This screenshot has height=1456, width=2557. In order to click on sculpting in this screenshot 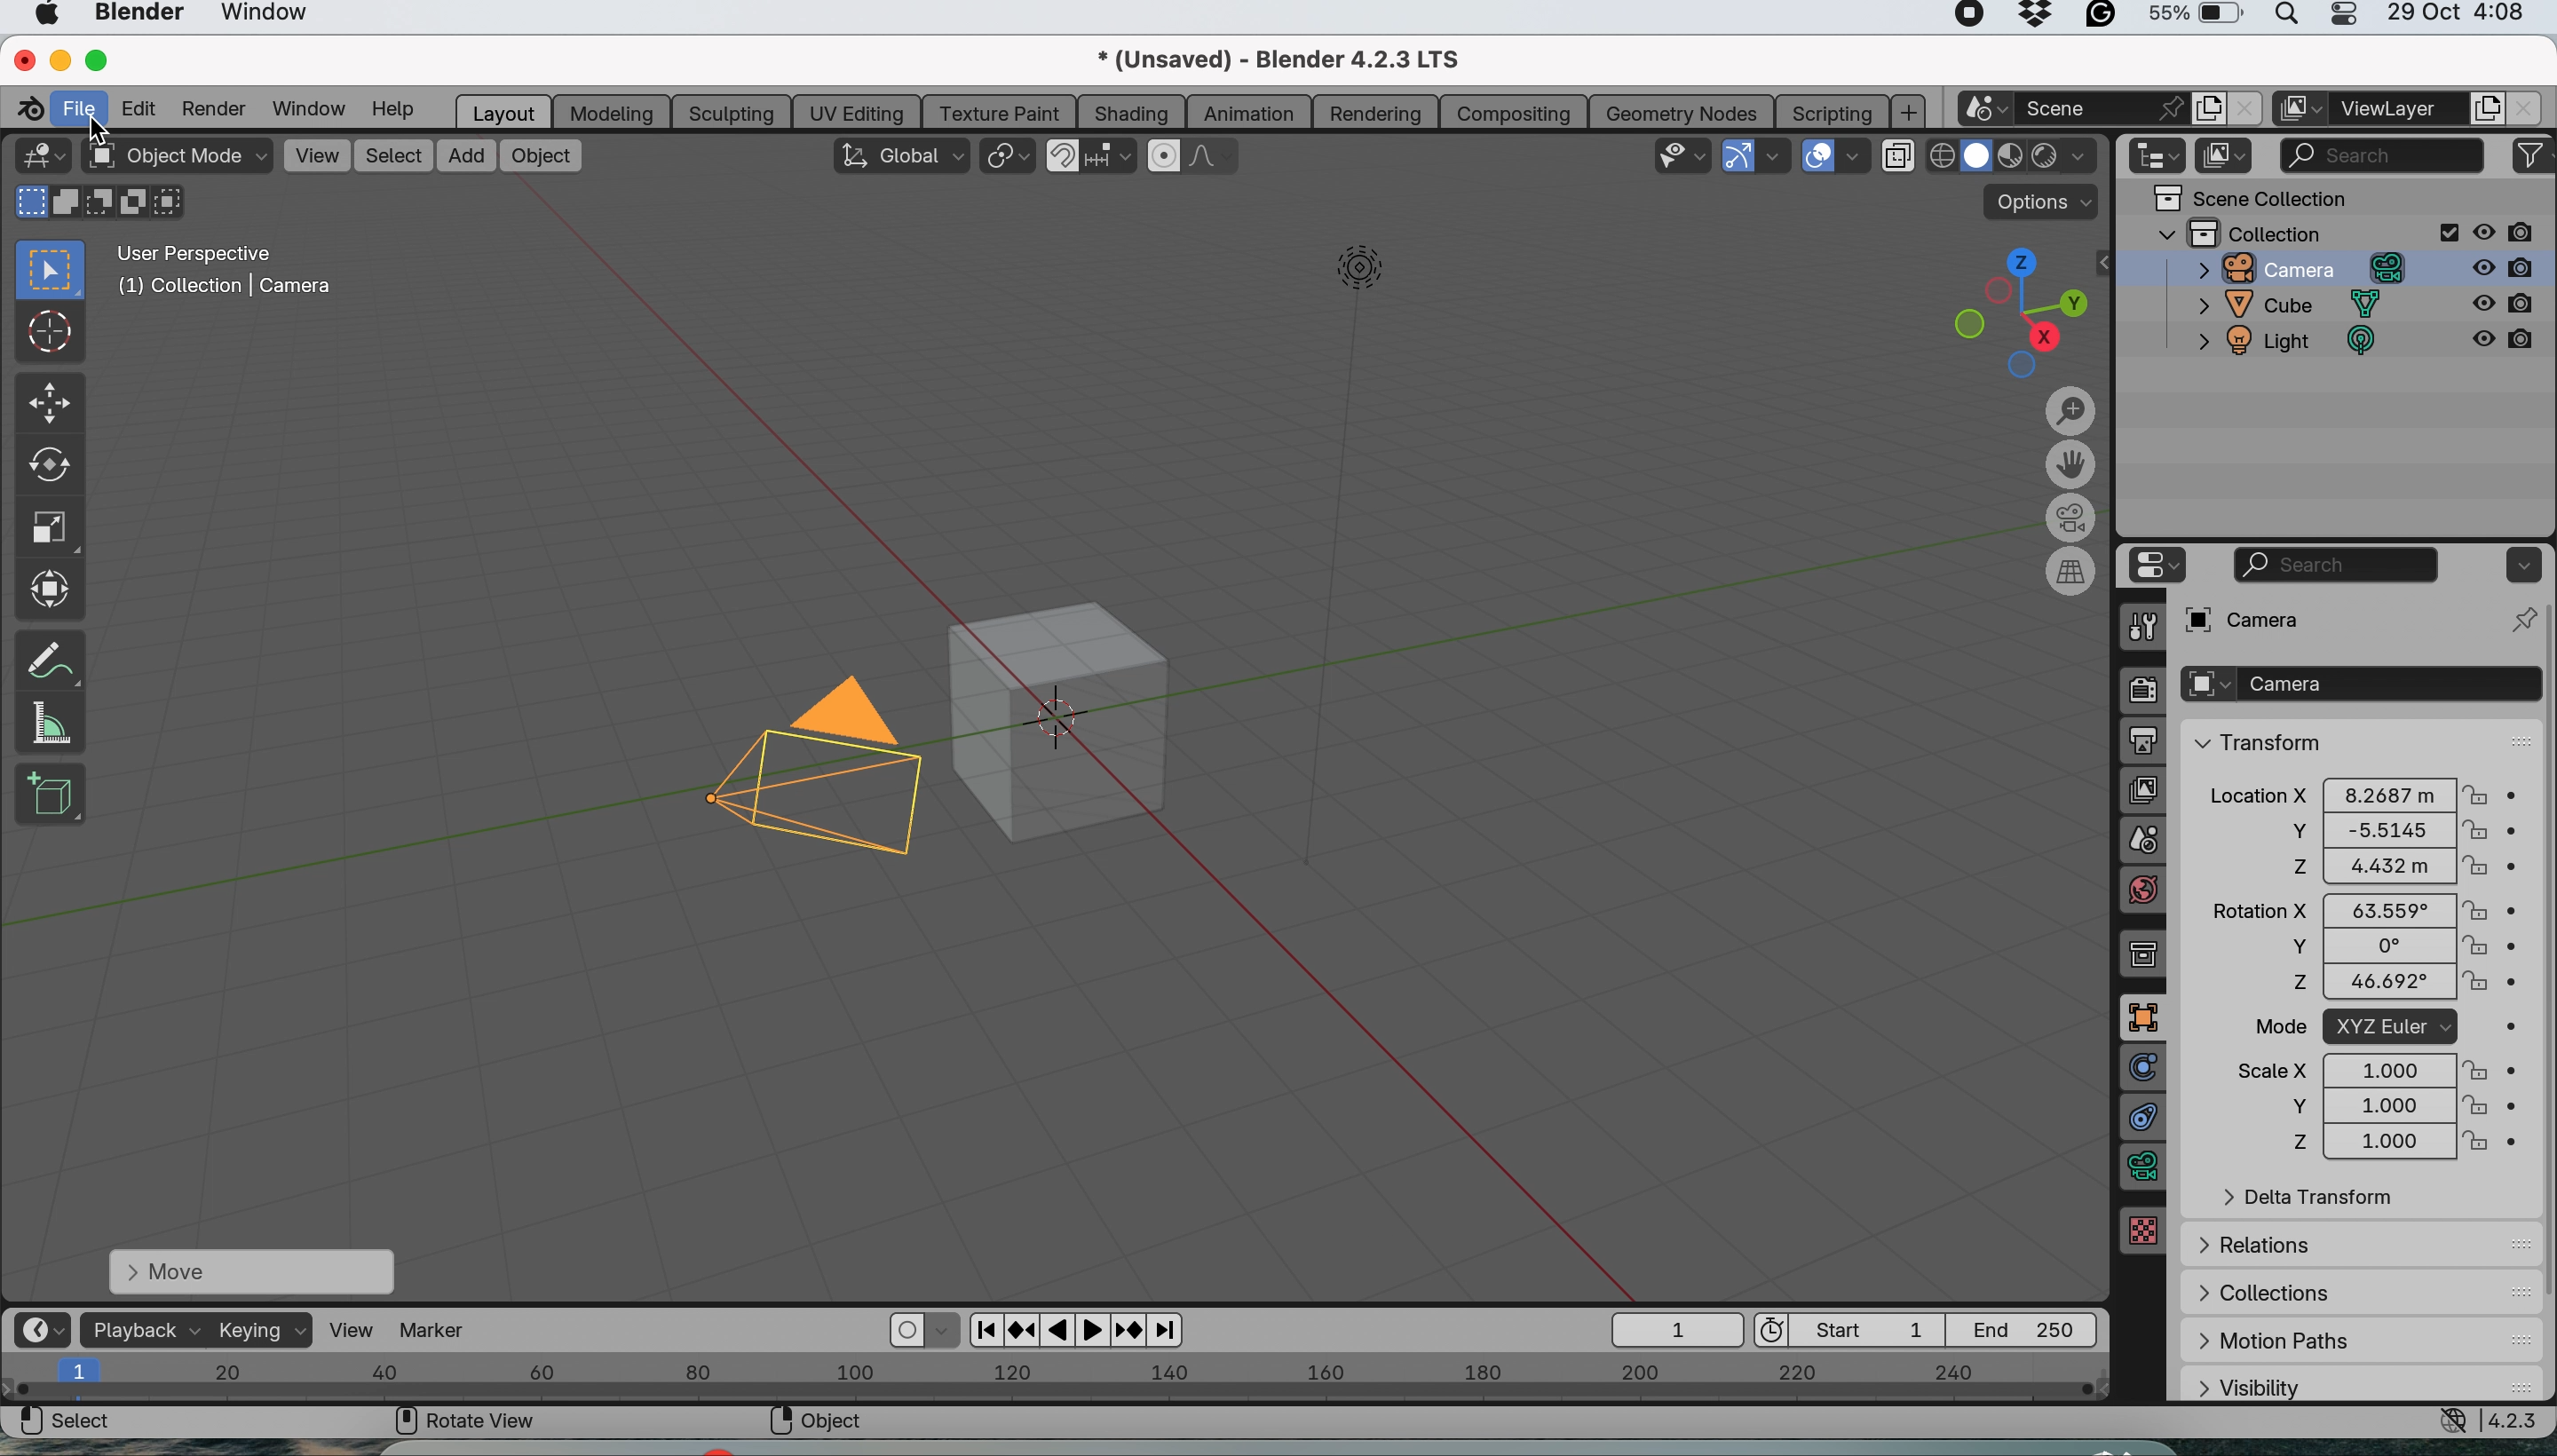, I will do `click(731, 112)`.